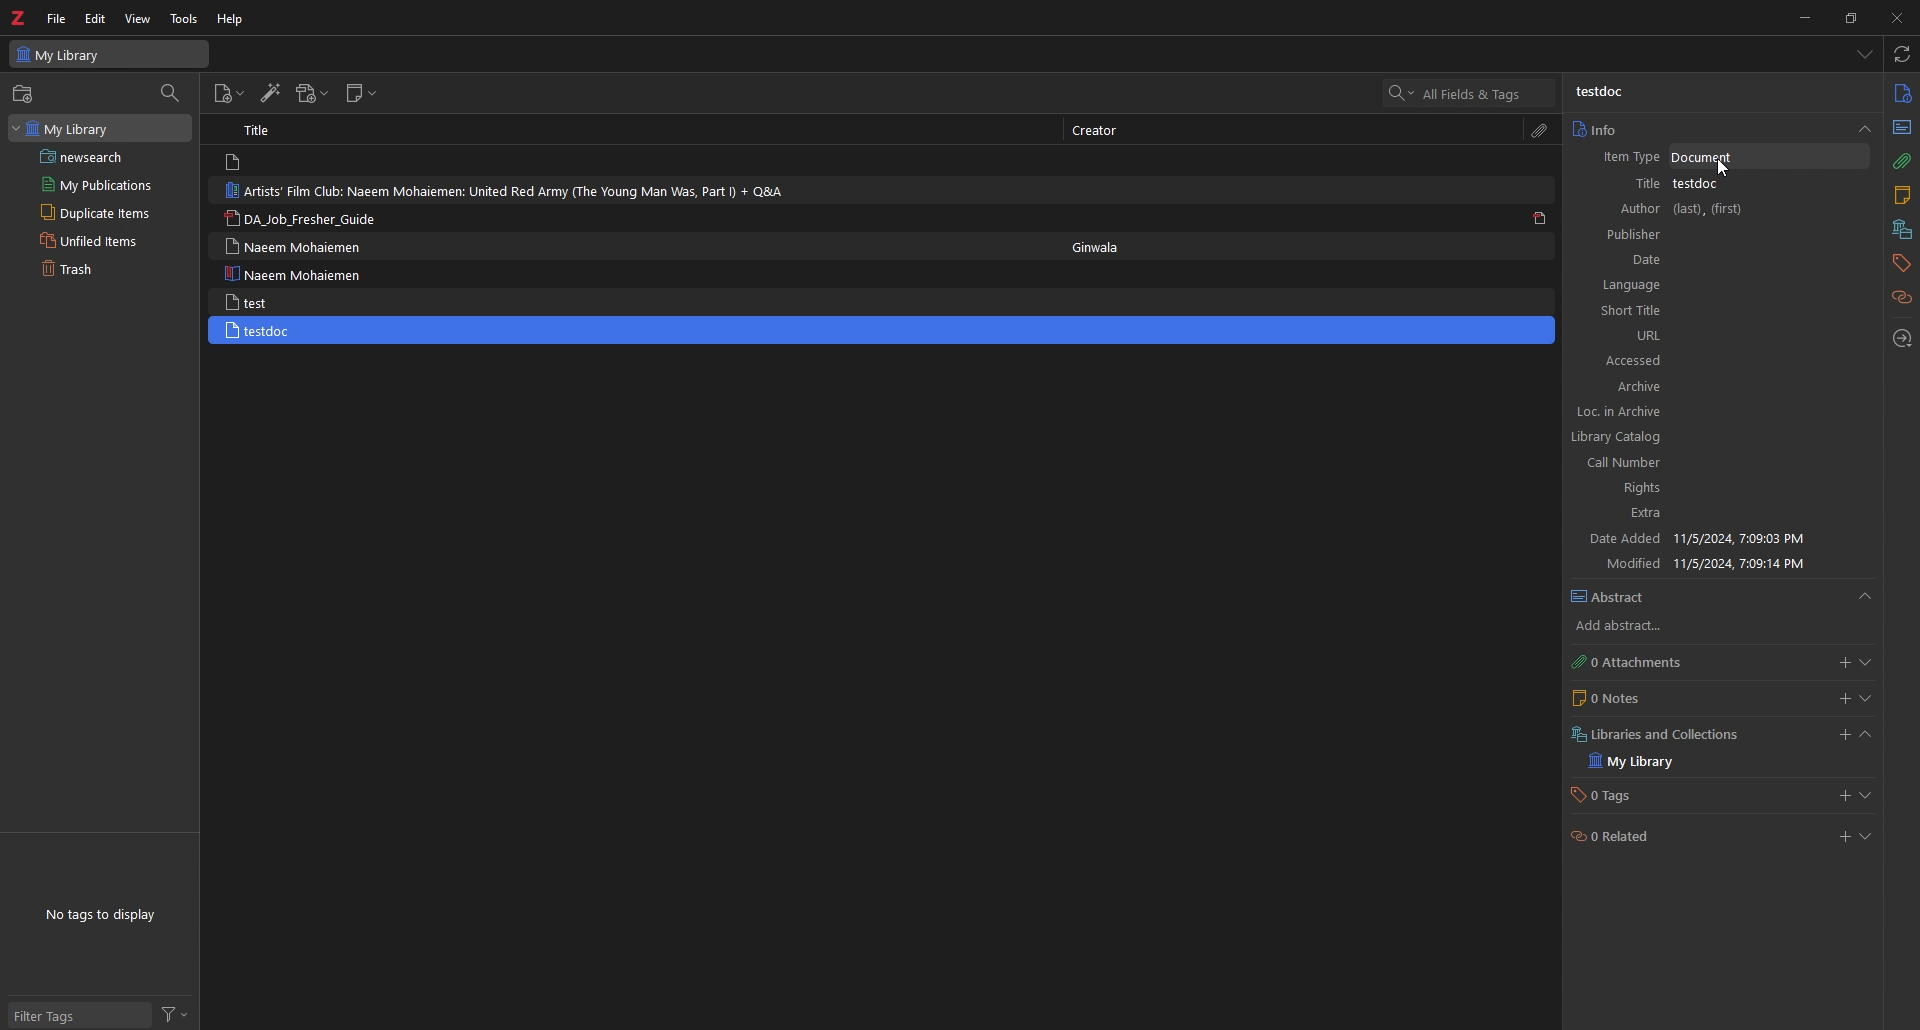 The height and width of the screenshot is (1030, 1920). What do you see at coordinates (361, 93) in the screenshot?
I see `new note` at bounding box center [361, 93].